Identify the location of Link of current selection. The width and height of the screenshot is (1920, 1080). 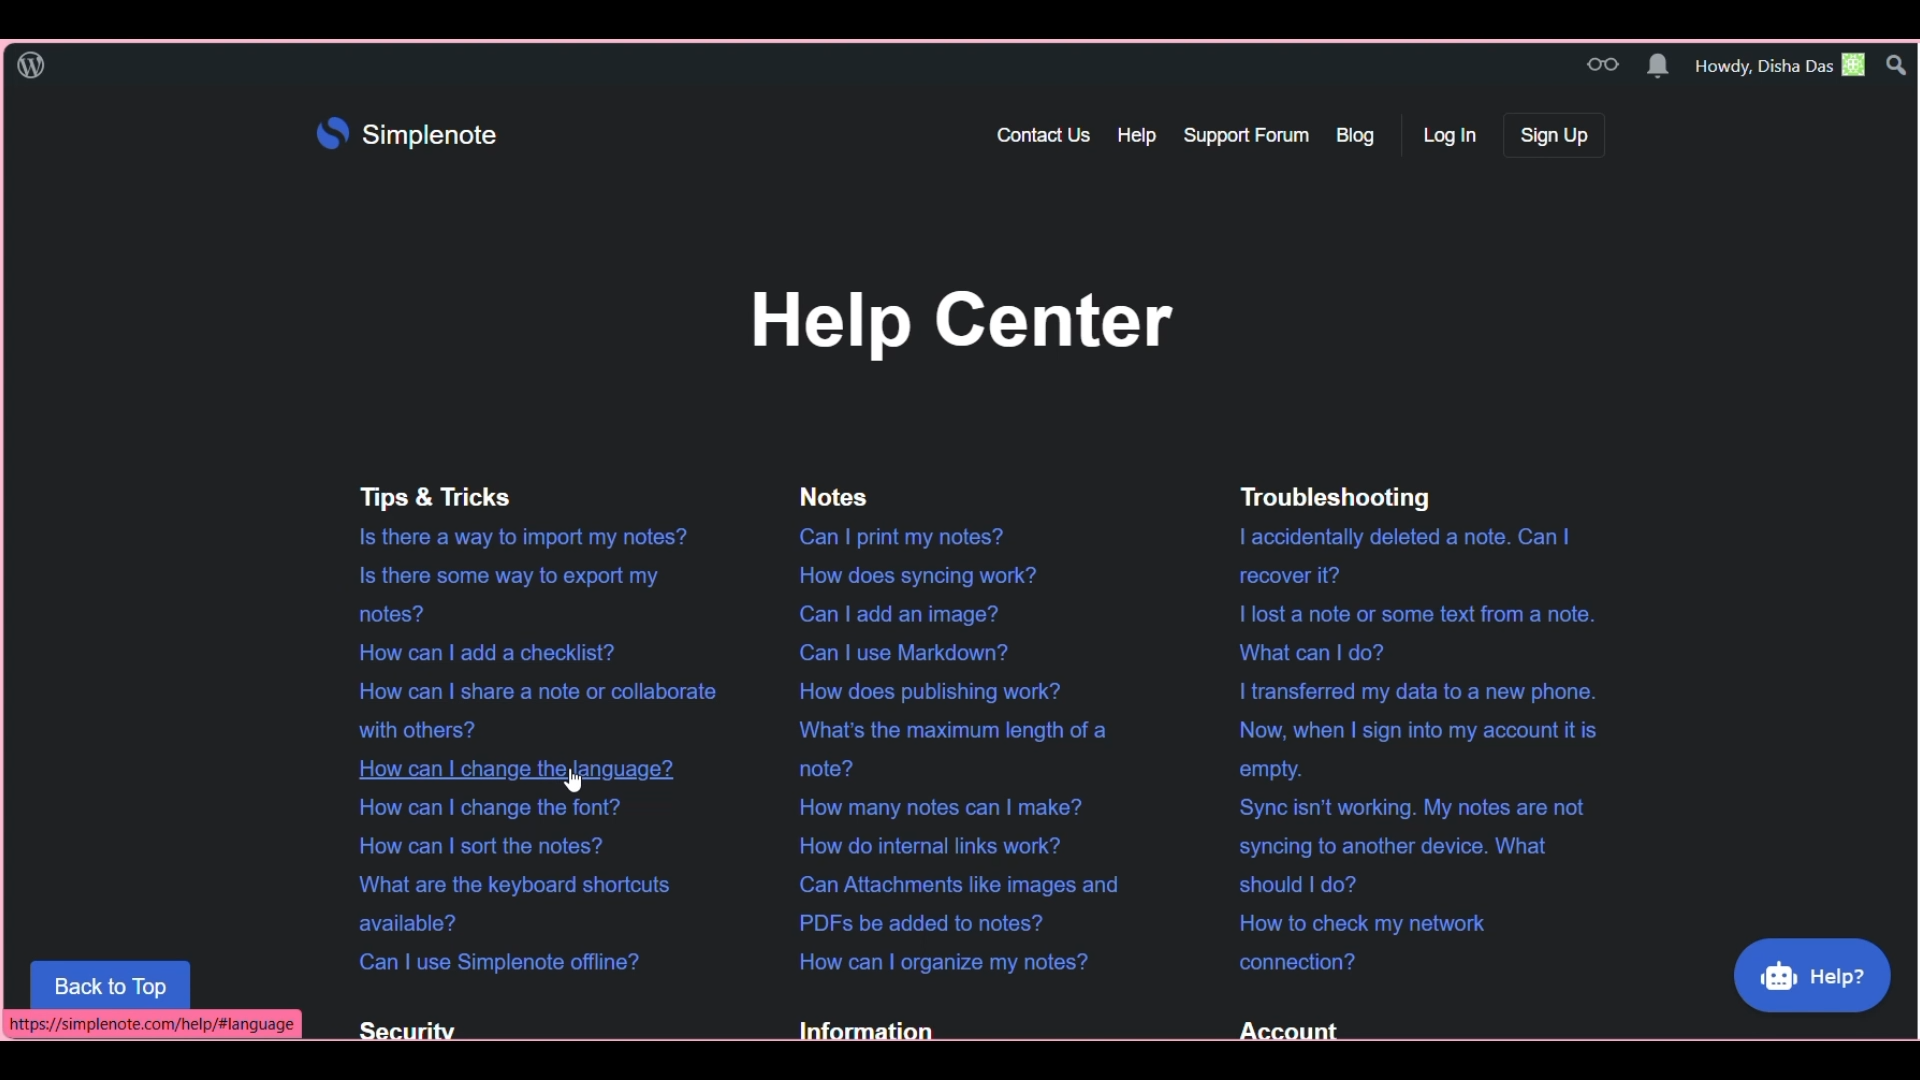
(152, 1025).